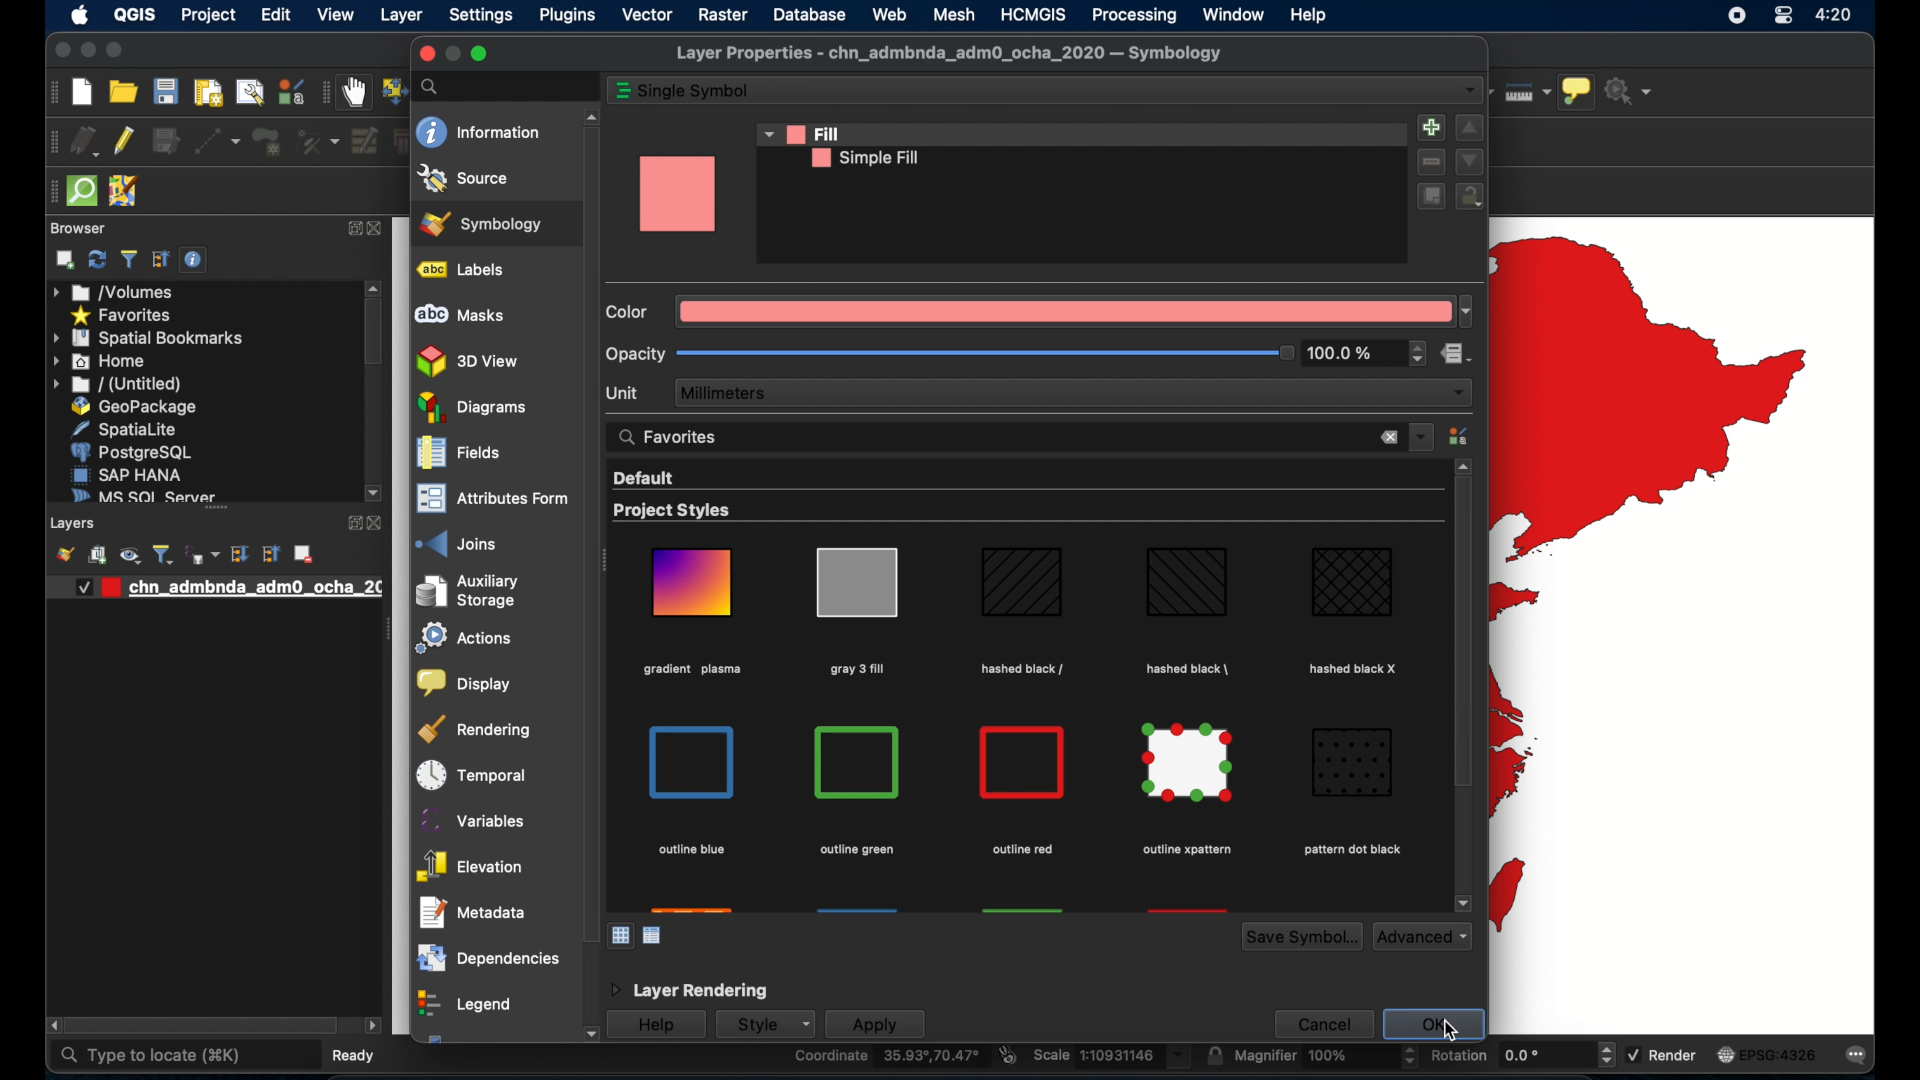 The image size is (1920, 1080). What do you see at coordinates (486, 958) in the screenshot?
I see `dependencies` at bounding box center [486, 958].